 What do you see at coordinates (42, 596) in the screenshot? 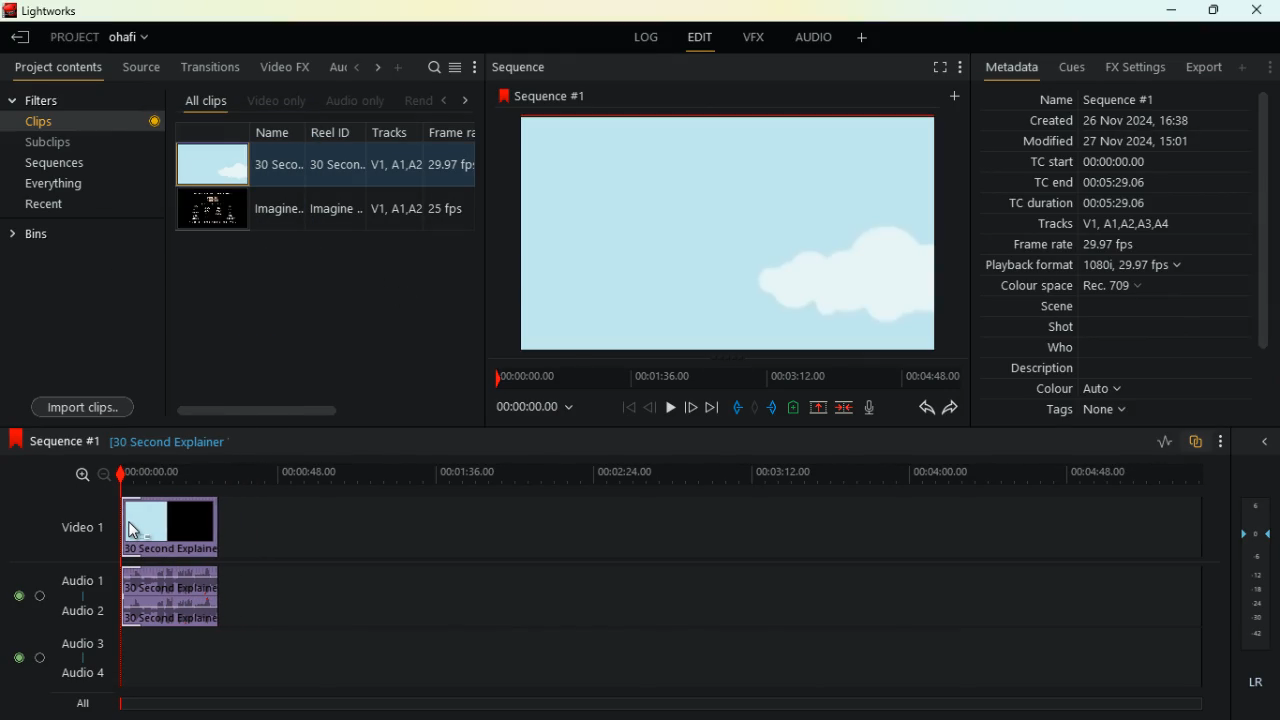
I see `toggle` at bounding box center [42, 596].